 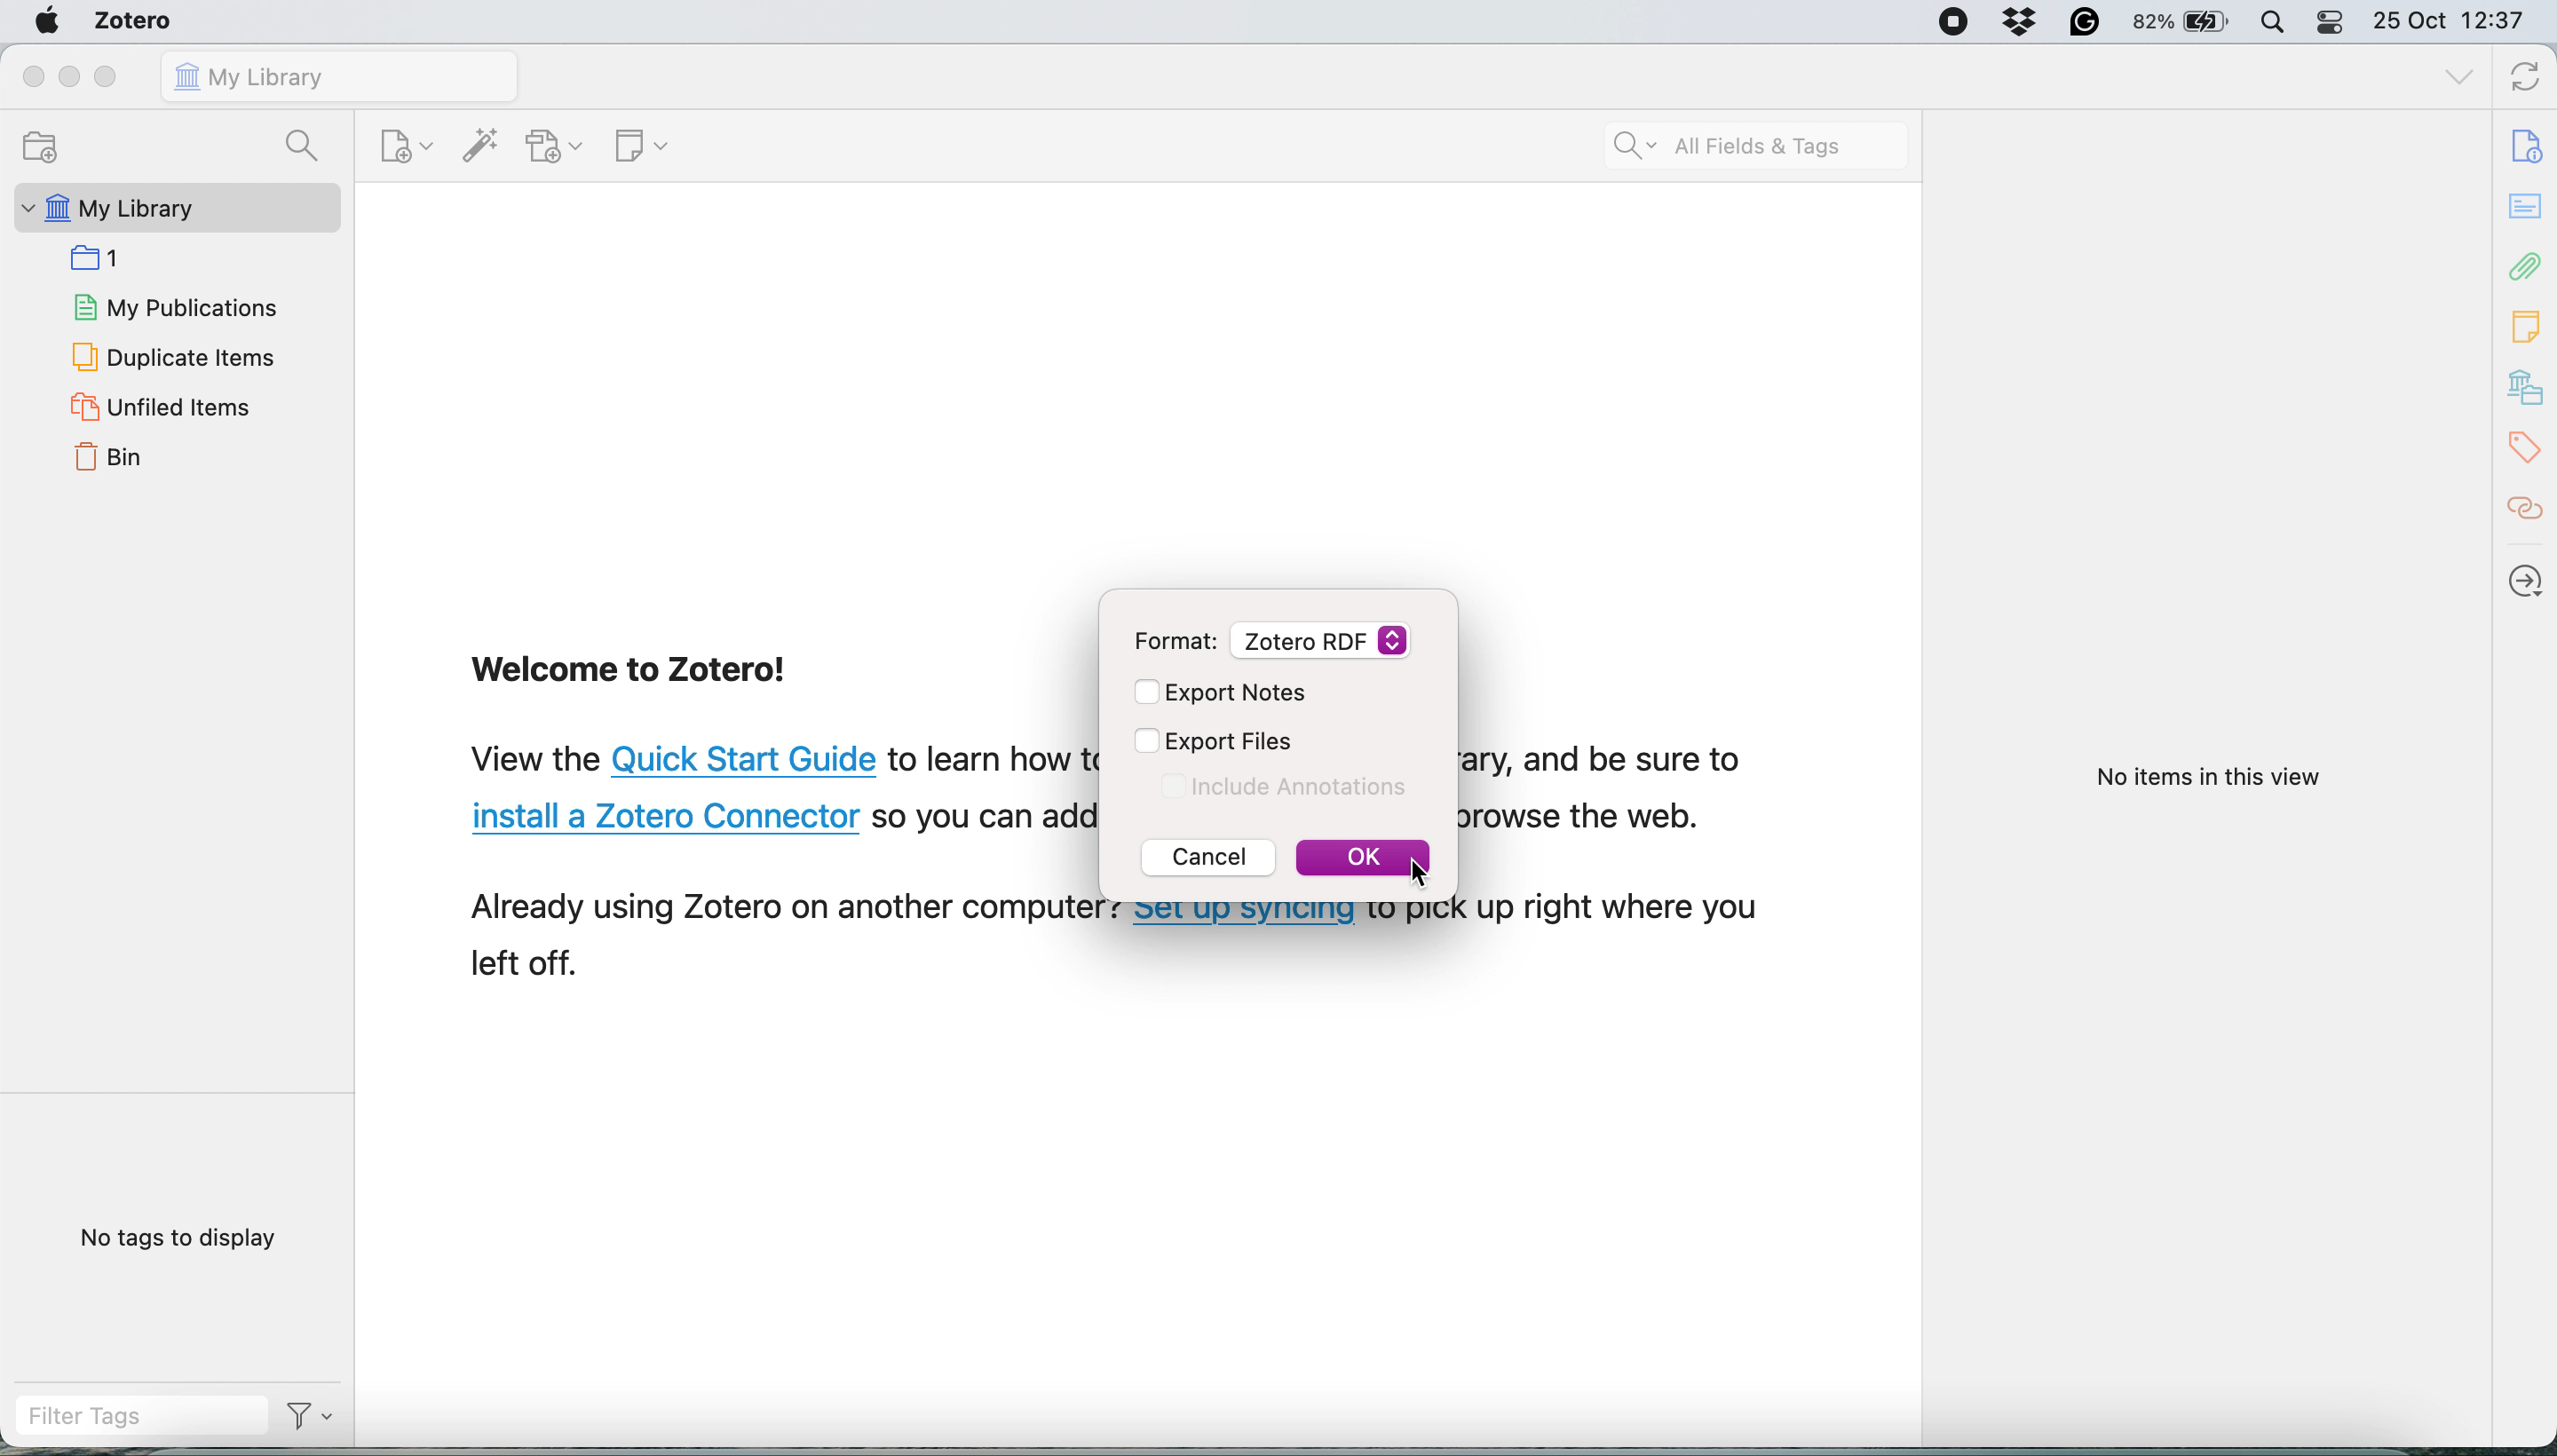 What do you see at coordinates (2017, 19) in the screenshot?
I see `Dropbox` at bounding box center [2017, 19].